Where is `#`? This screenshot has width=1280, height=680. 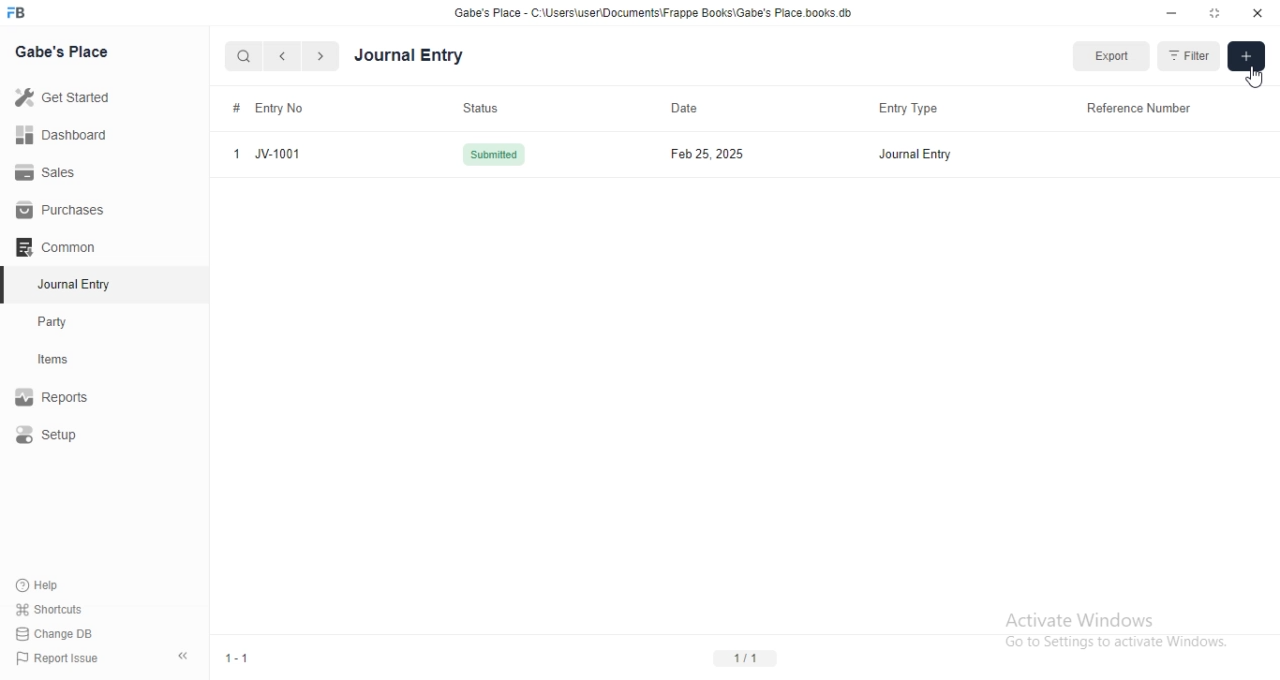 # is located at coordinates (235, 108).